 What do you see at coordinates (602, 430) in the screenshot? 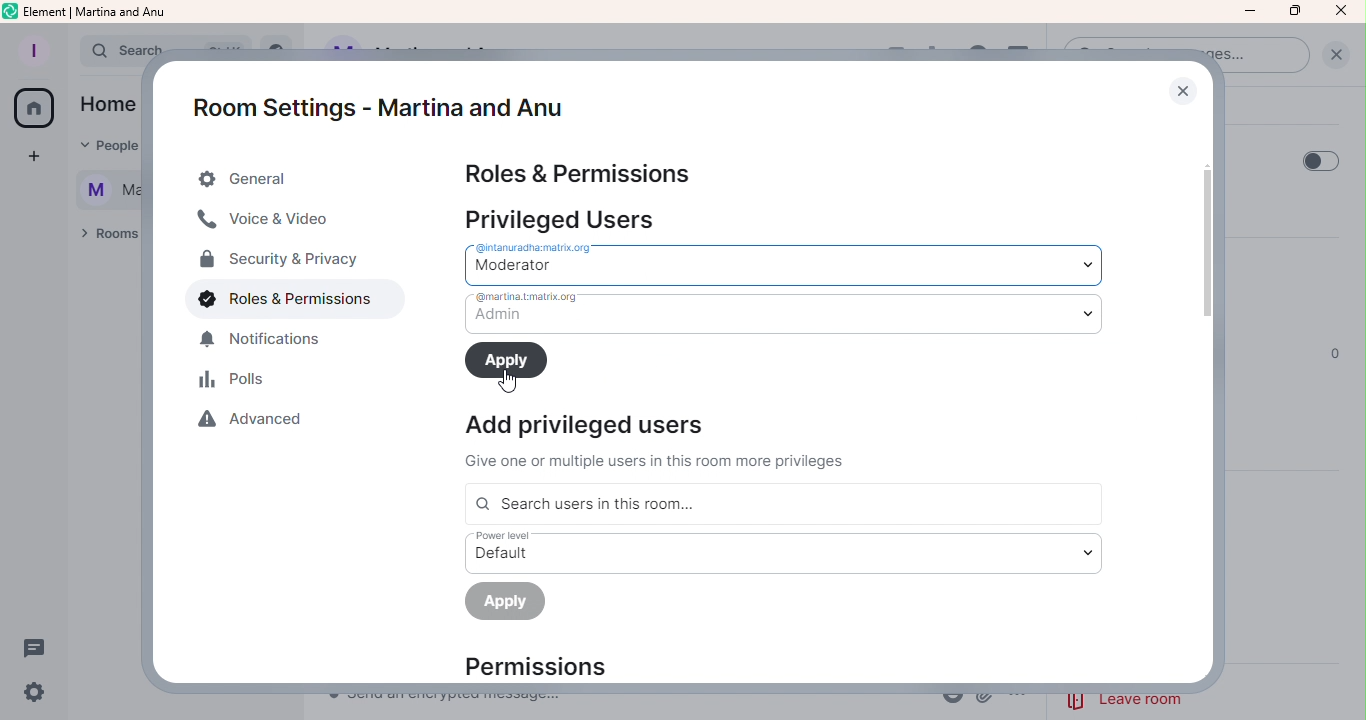
I see `` at bounding box center [602, 430].